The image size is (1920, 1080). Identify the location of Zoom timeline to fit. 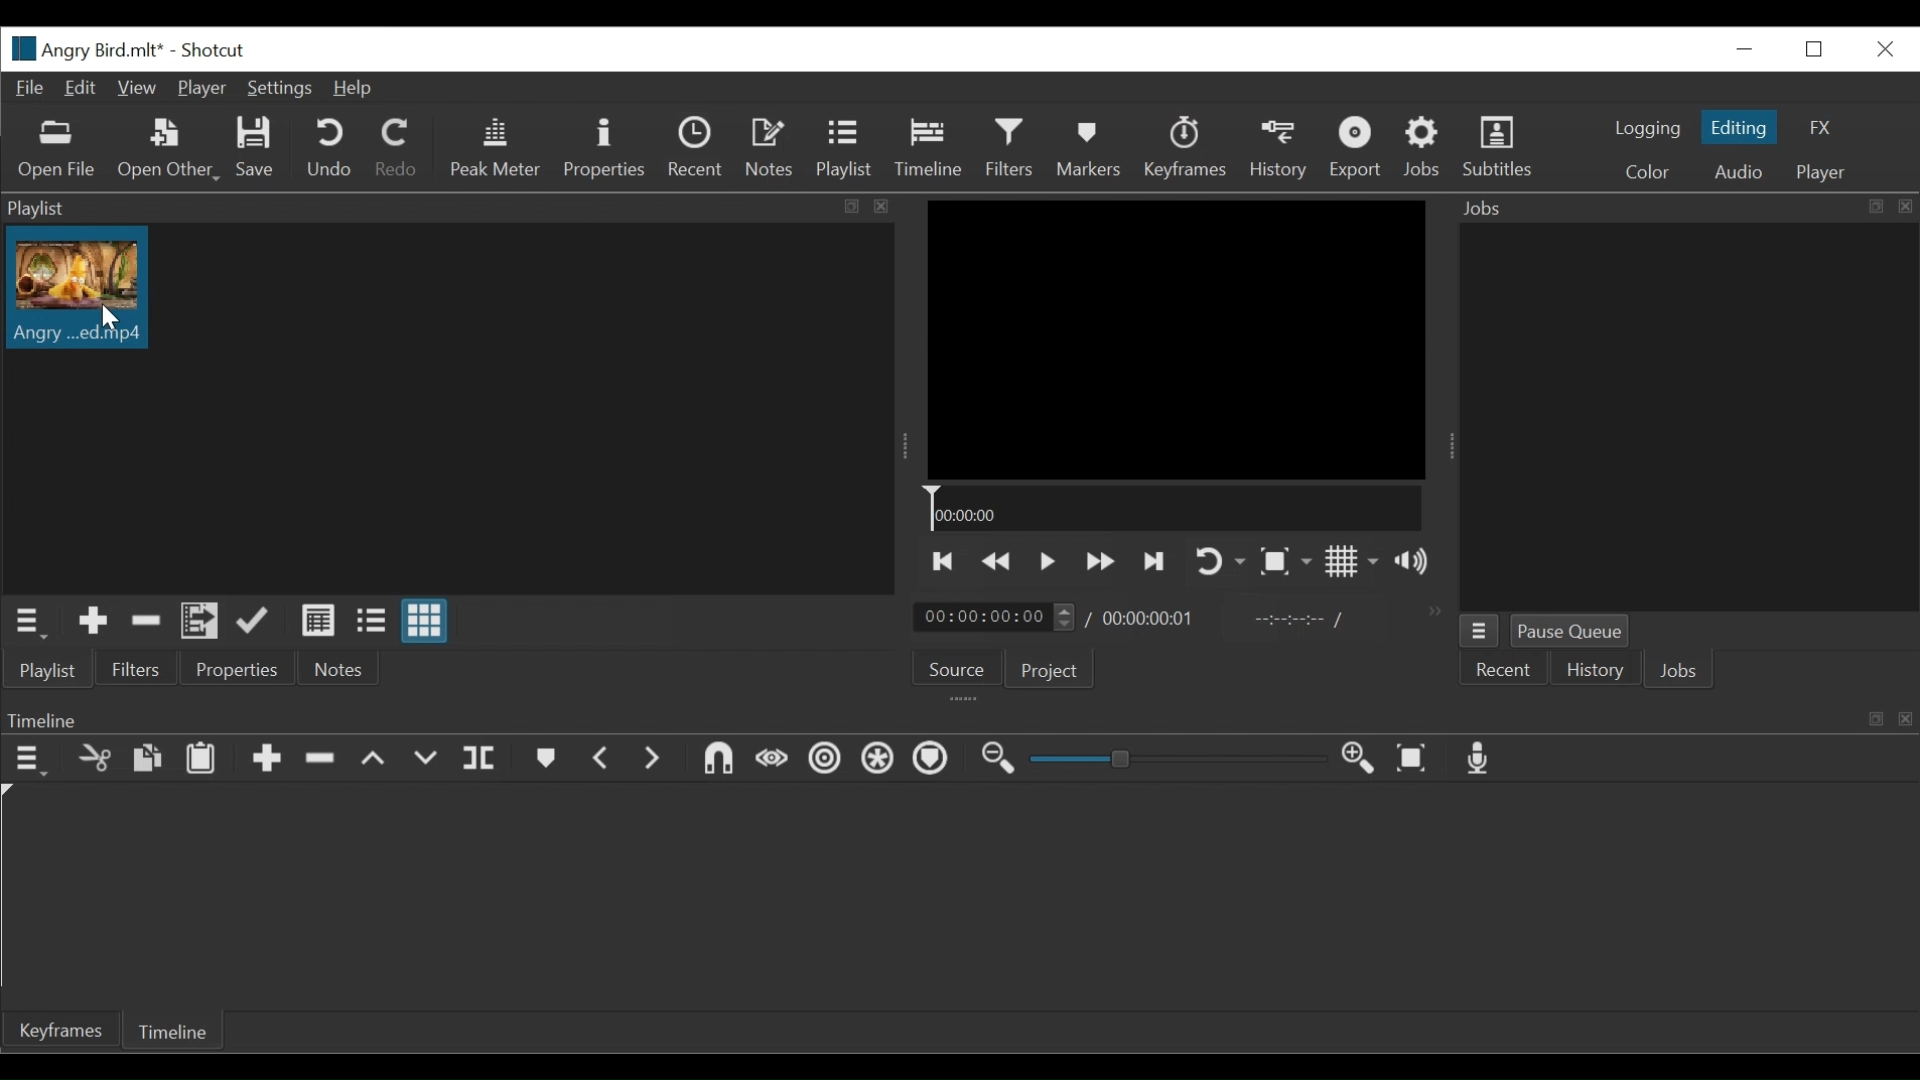
(1414, 759).